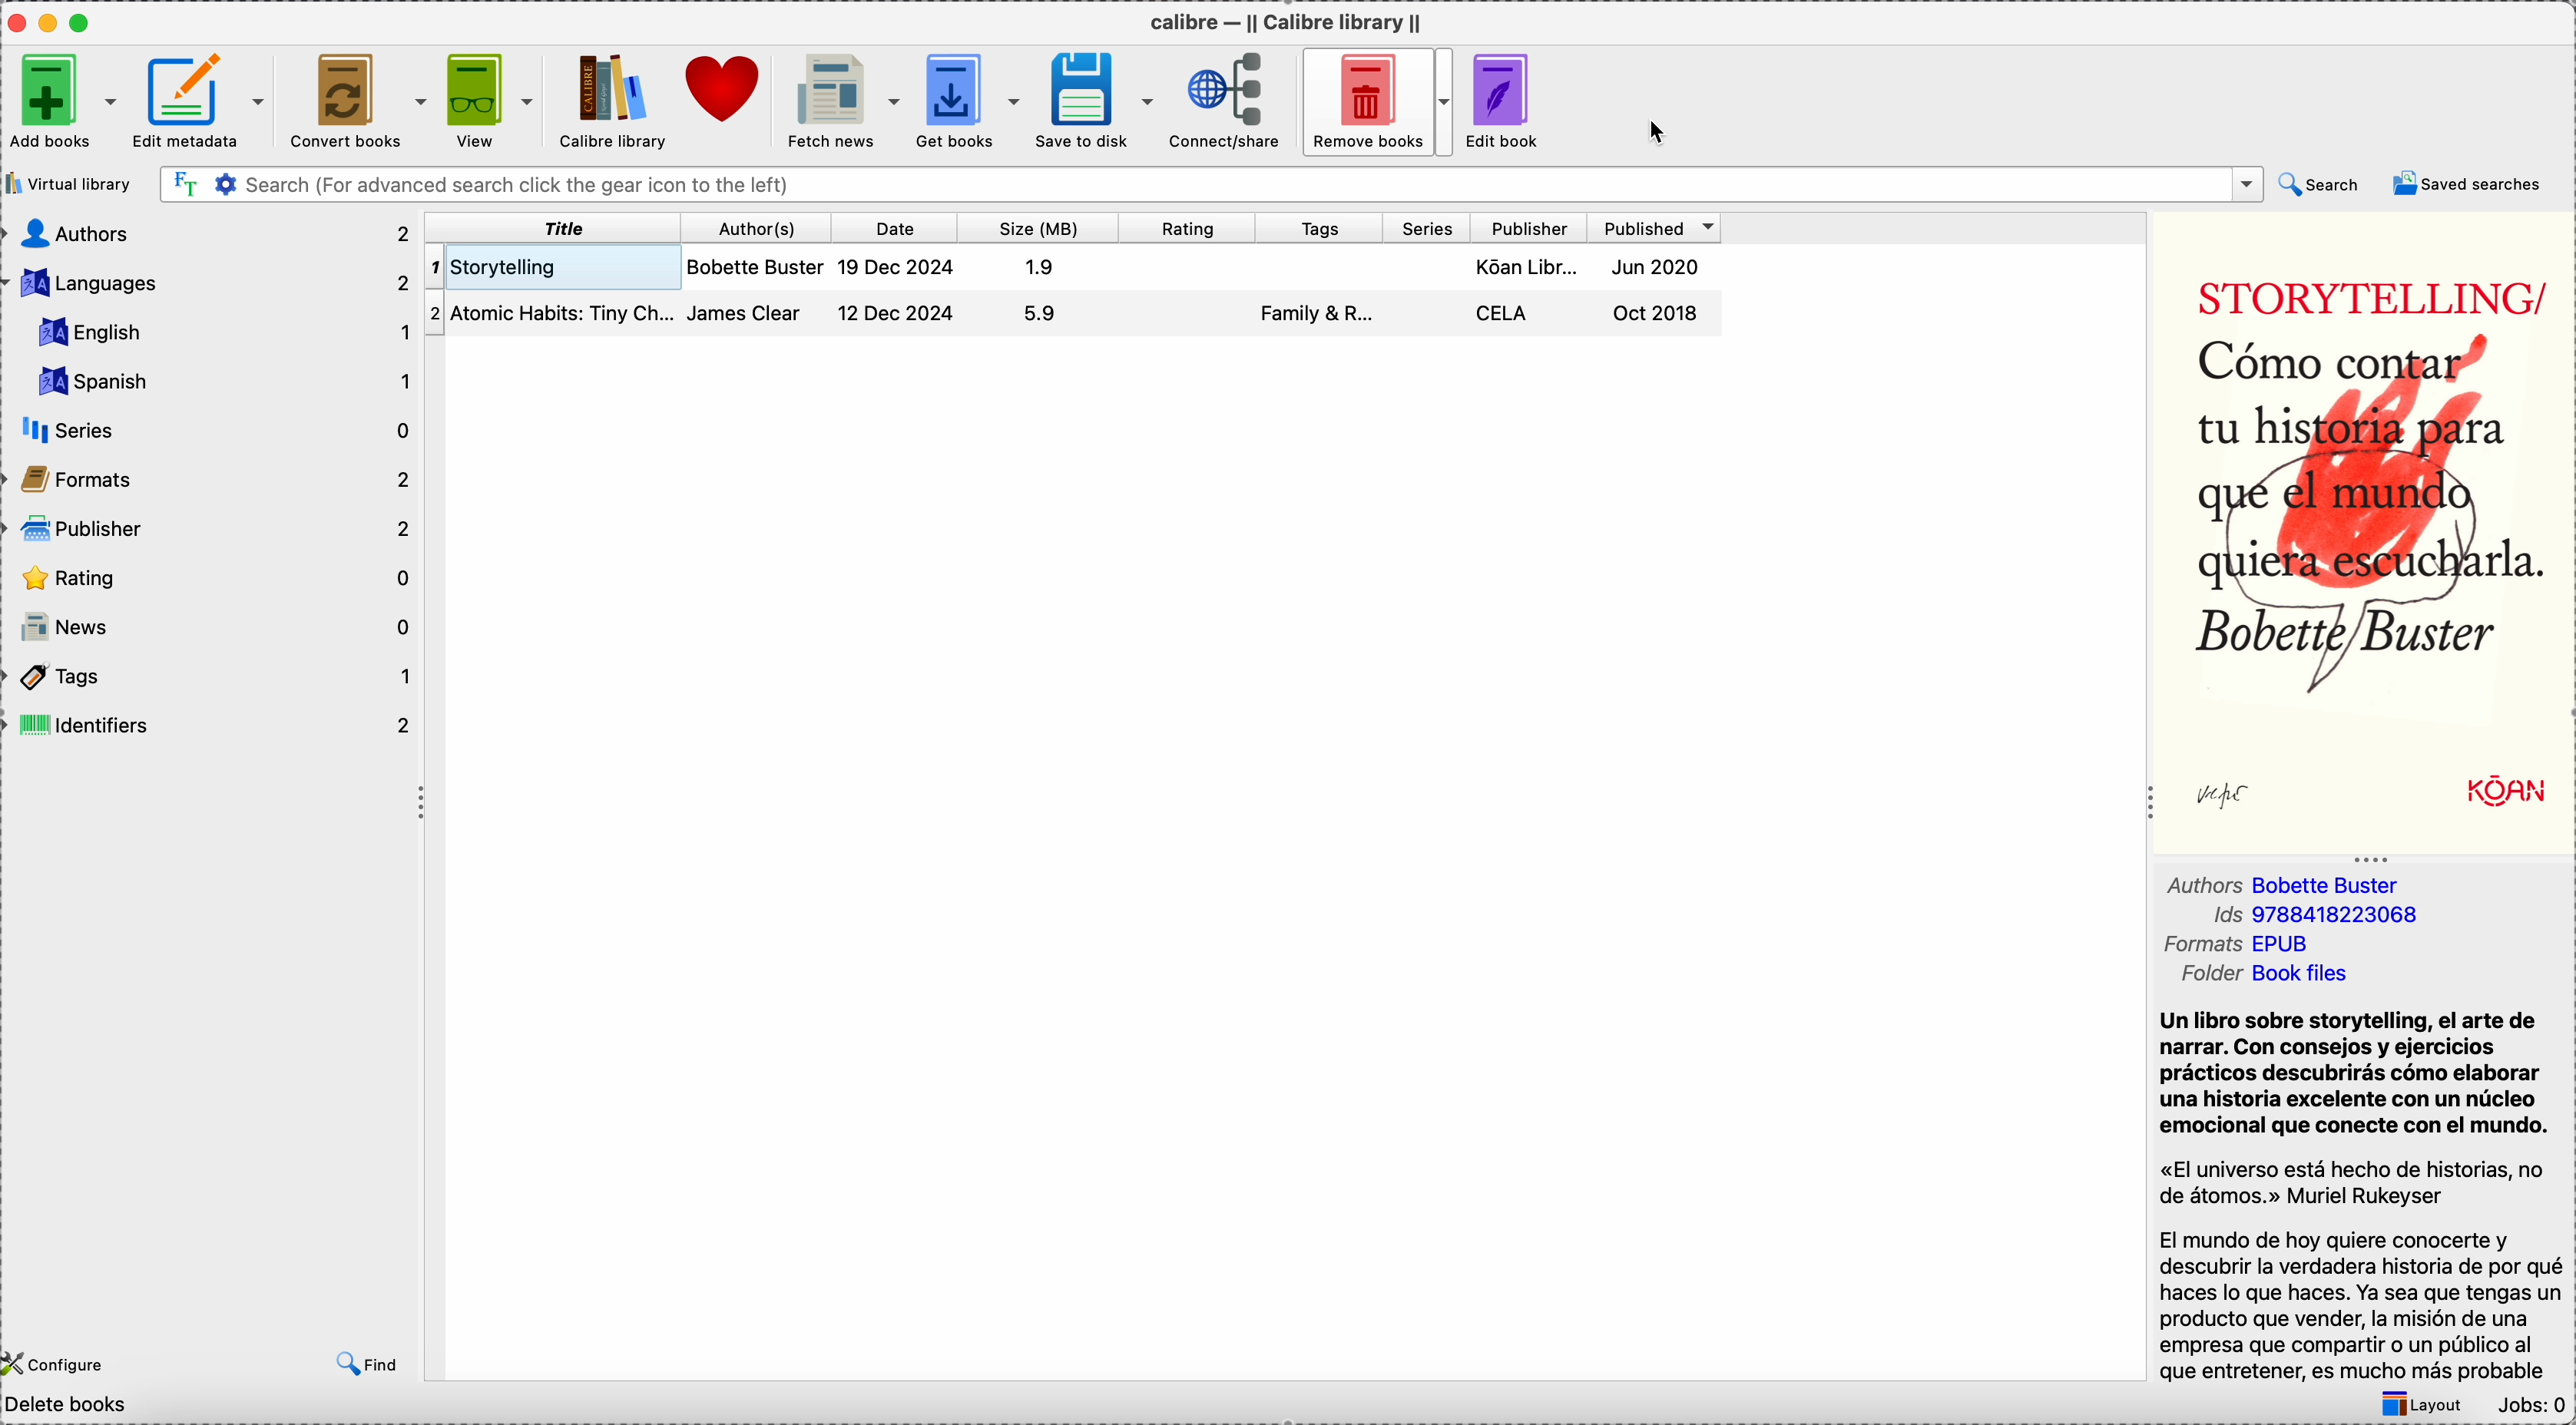  What do you see at coordinates (220, 380) in the screenshot?
I see `spanish language` at bounding box center [220, 380].